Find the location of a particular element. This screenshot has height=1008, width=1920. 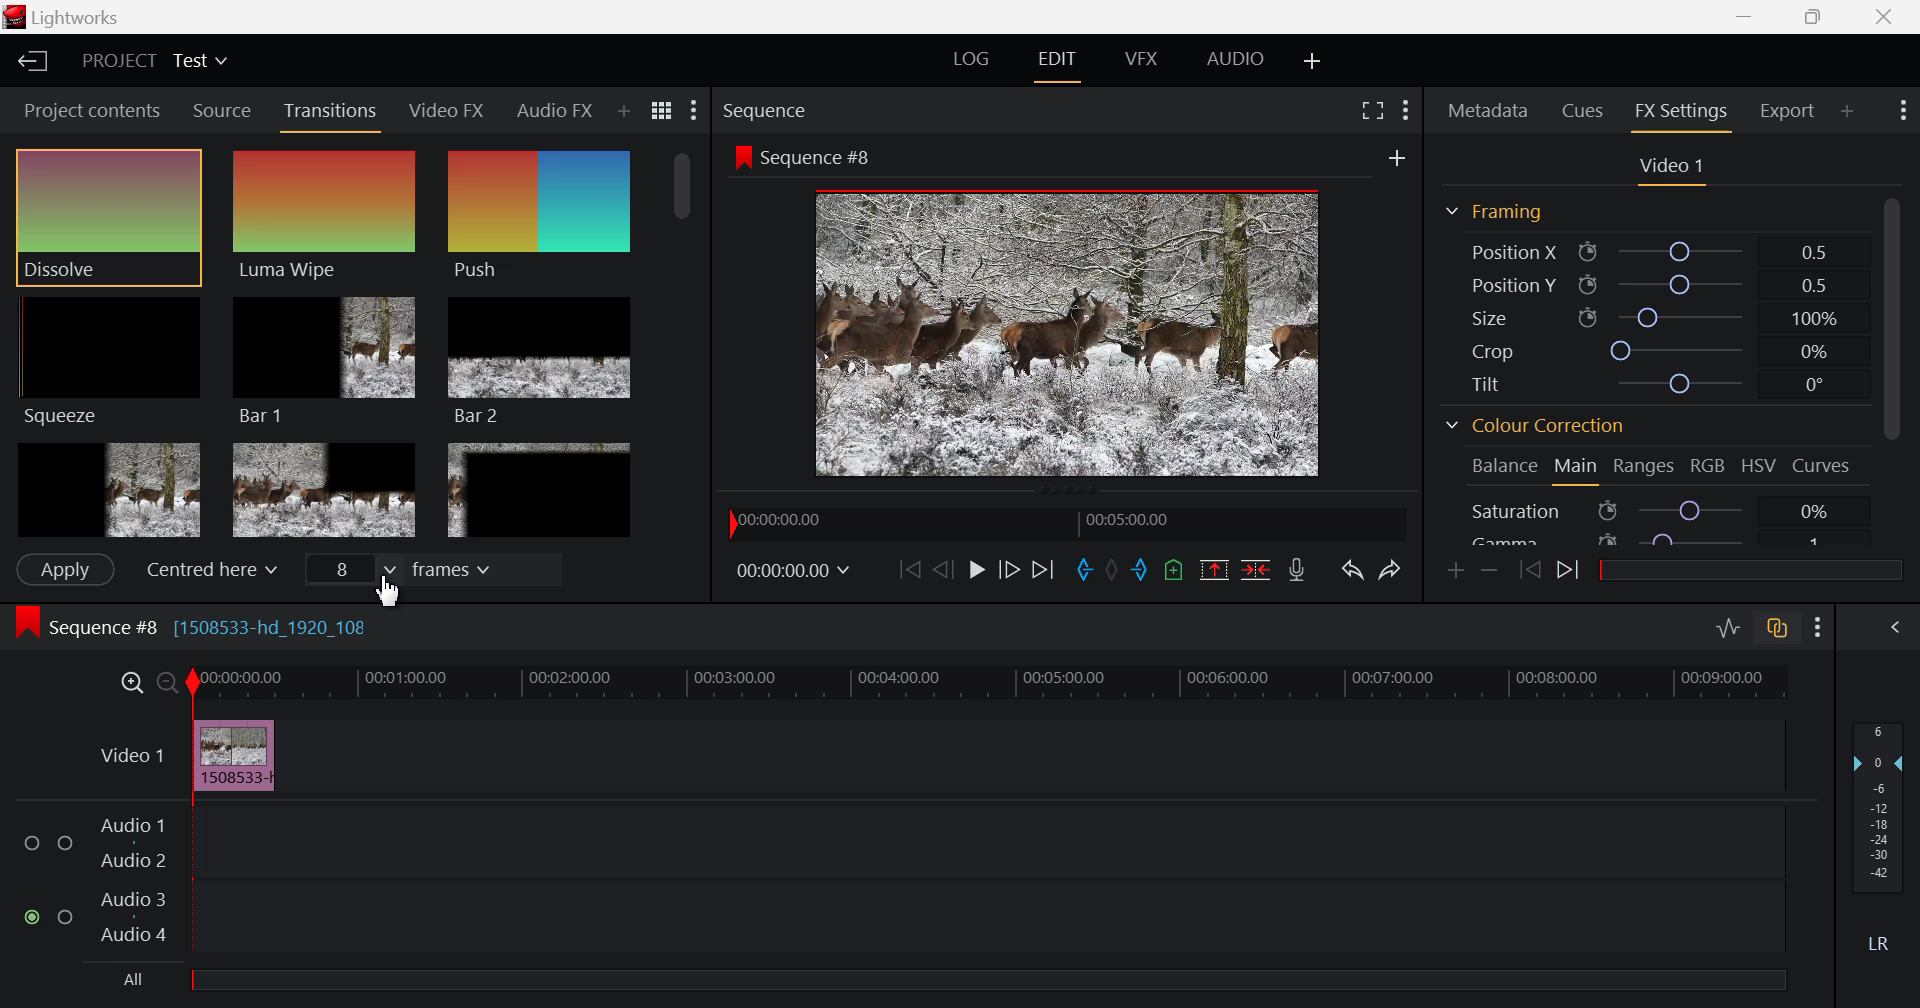

Toggle auto track sync is located at coordinates (1776, 629).